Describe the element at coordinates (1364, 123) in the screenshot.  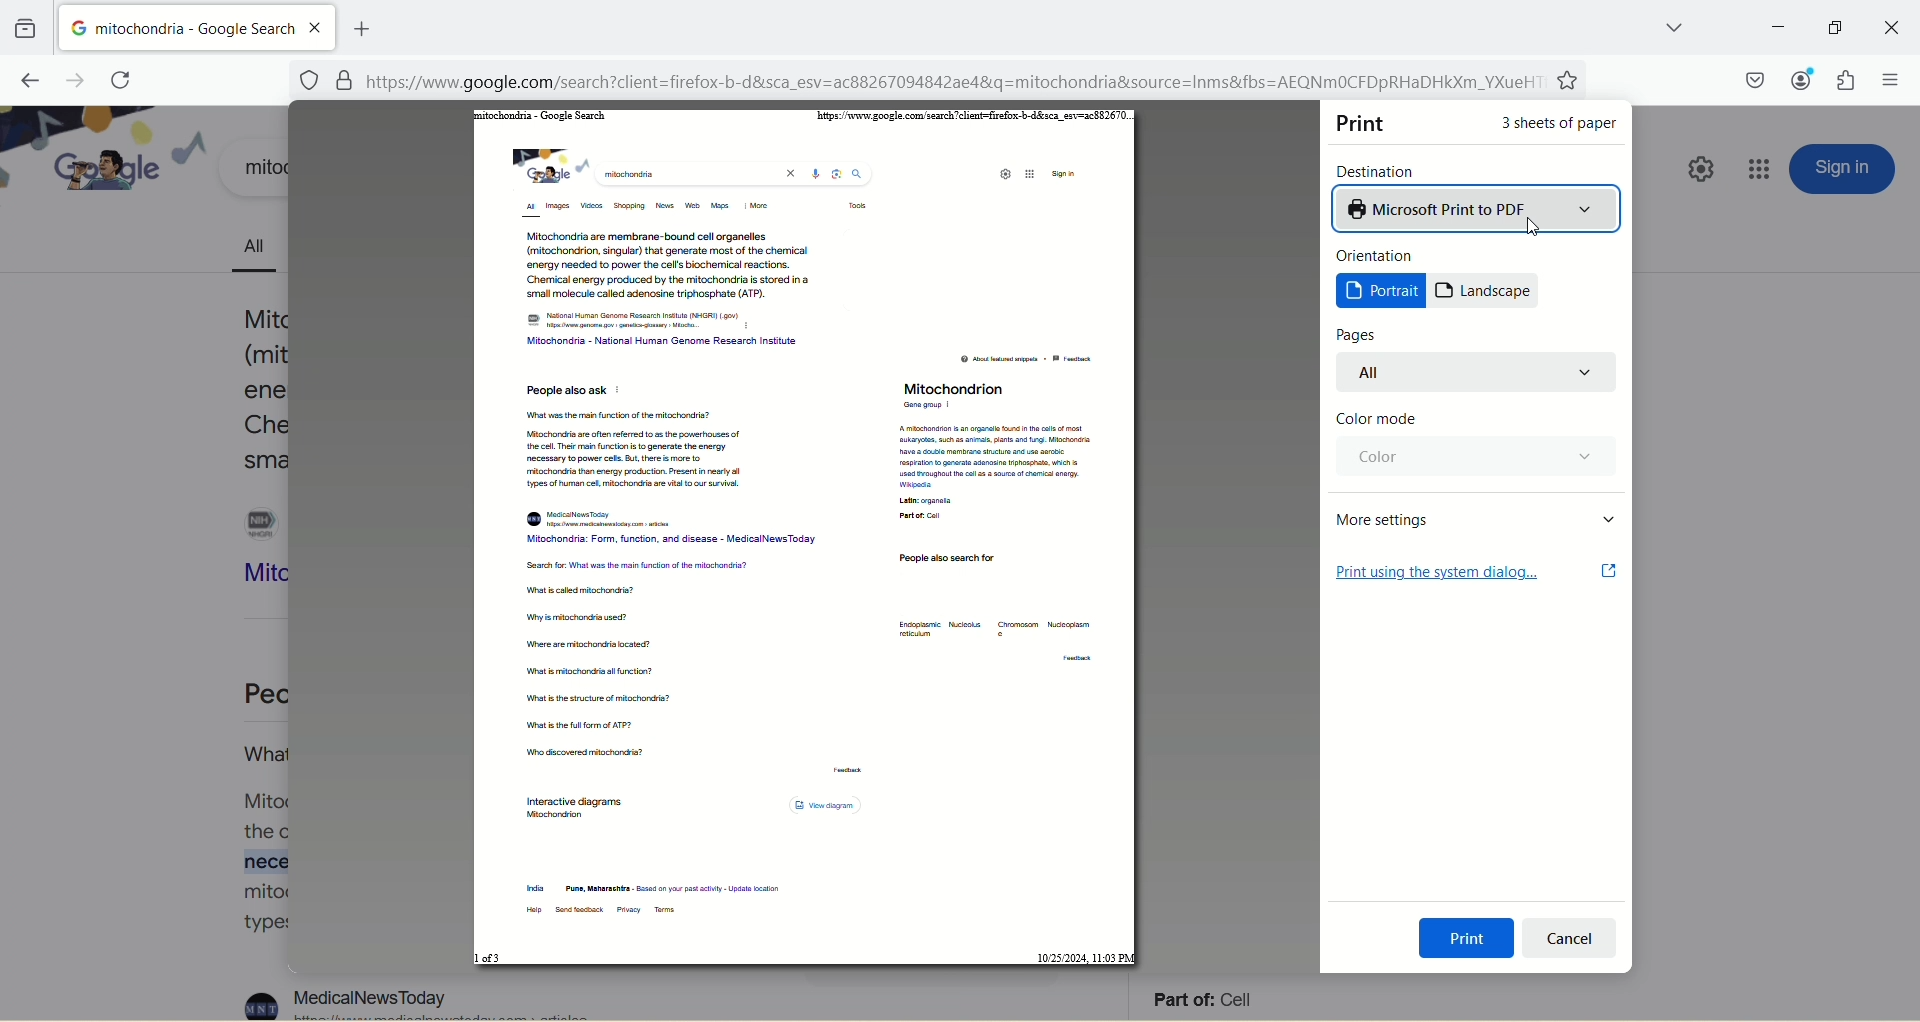
I see `print` at that location.